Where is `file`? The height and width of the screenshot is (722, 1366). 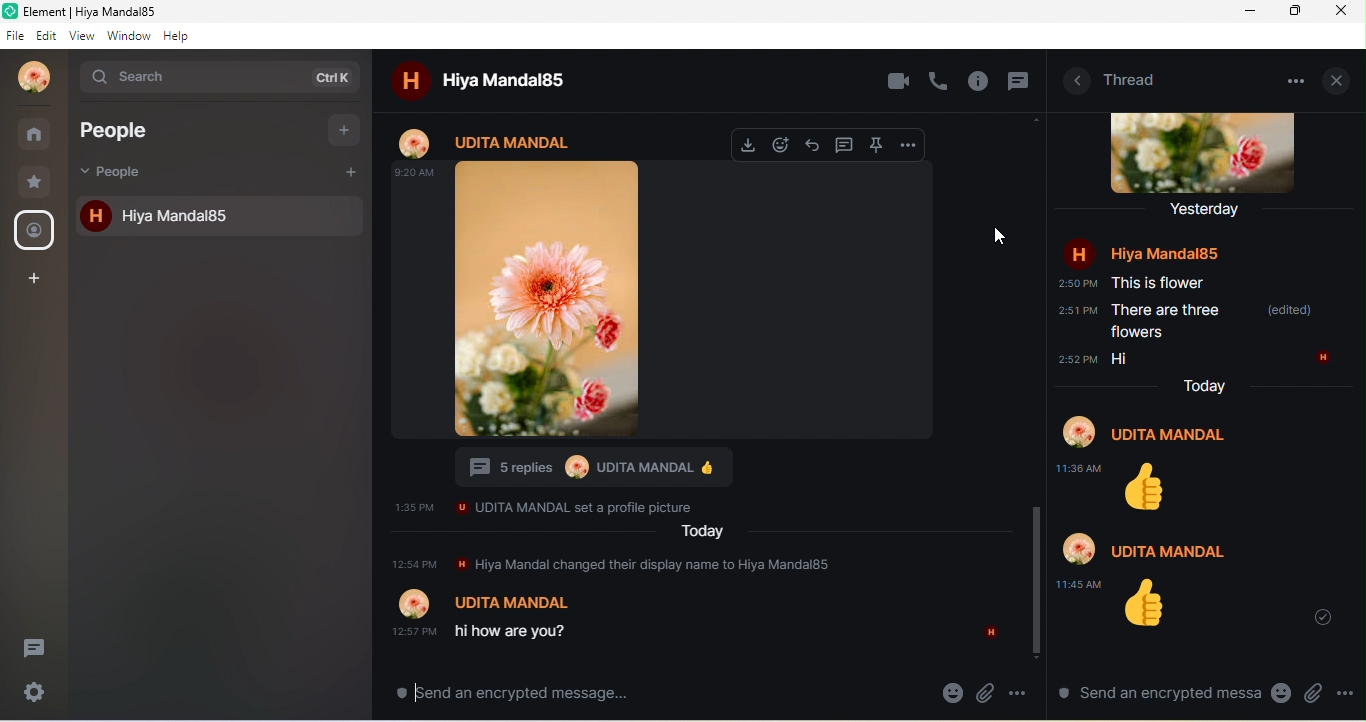
file is located at coordinates (15, 34).